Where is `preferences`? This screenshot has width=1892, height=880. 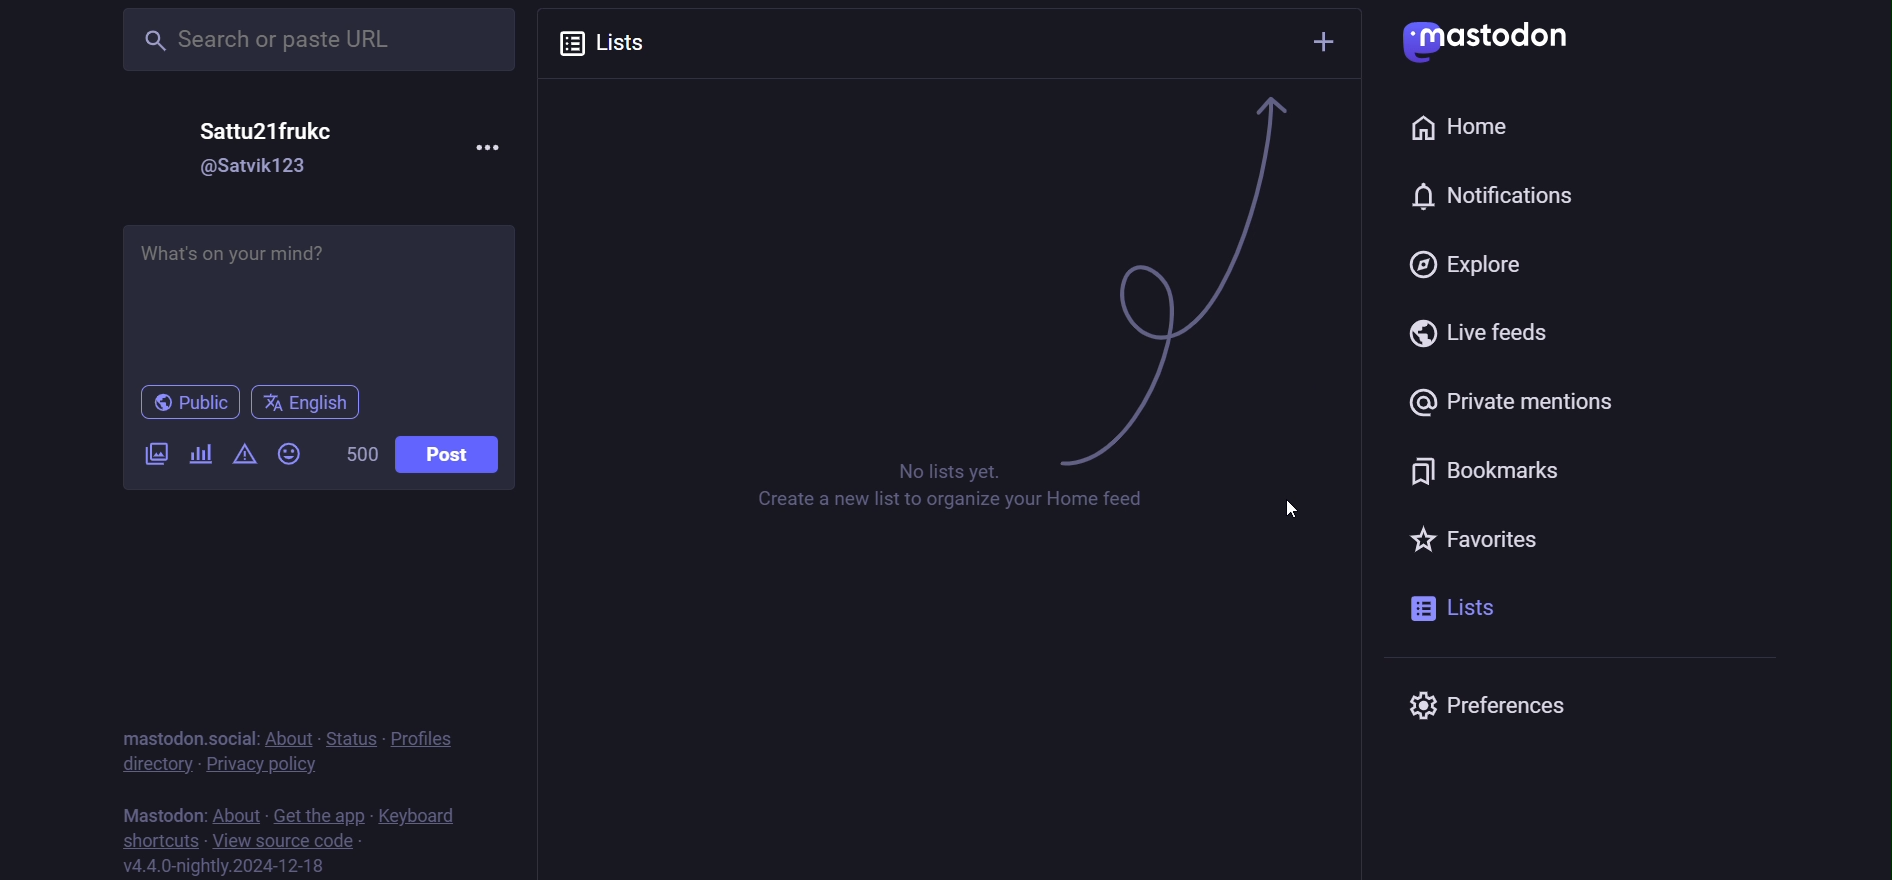 preferences is located at coordinates (1506, 706).